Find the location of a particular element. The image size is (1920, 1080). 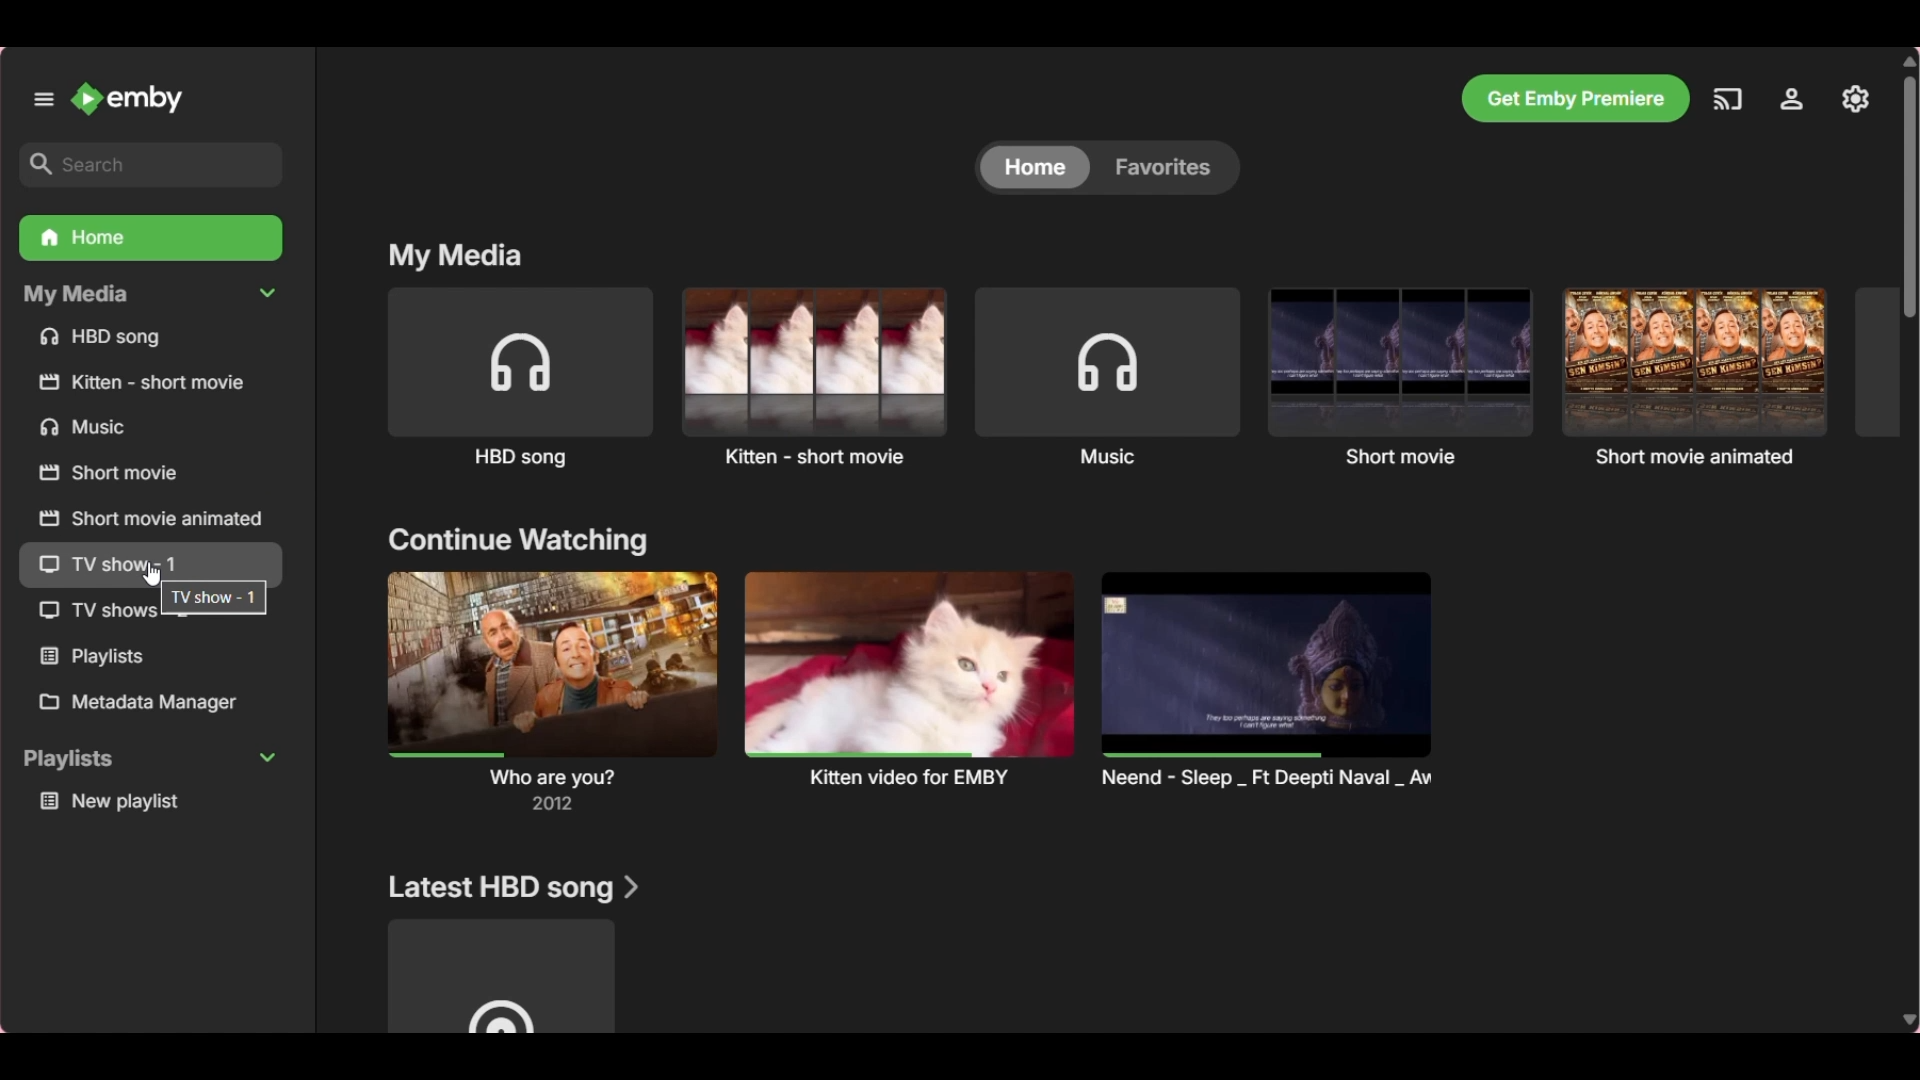

Music is located at coordinates (152, 426).